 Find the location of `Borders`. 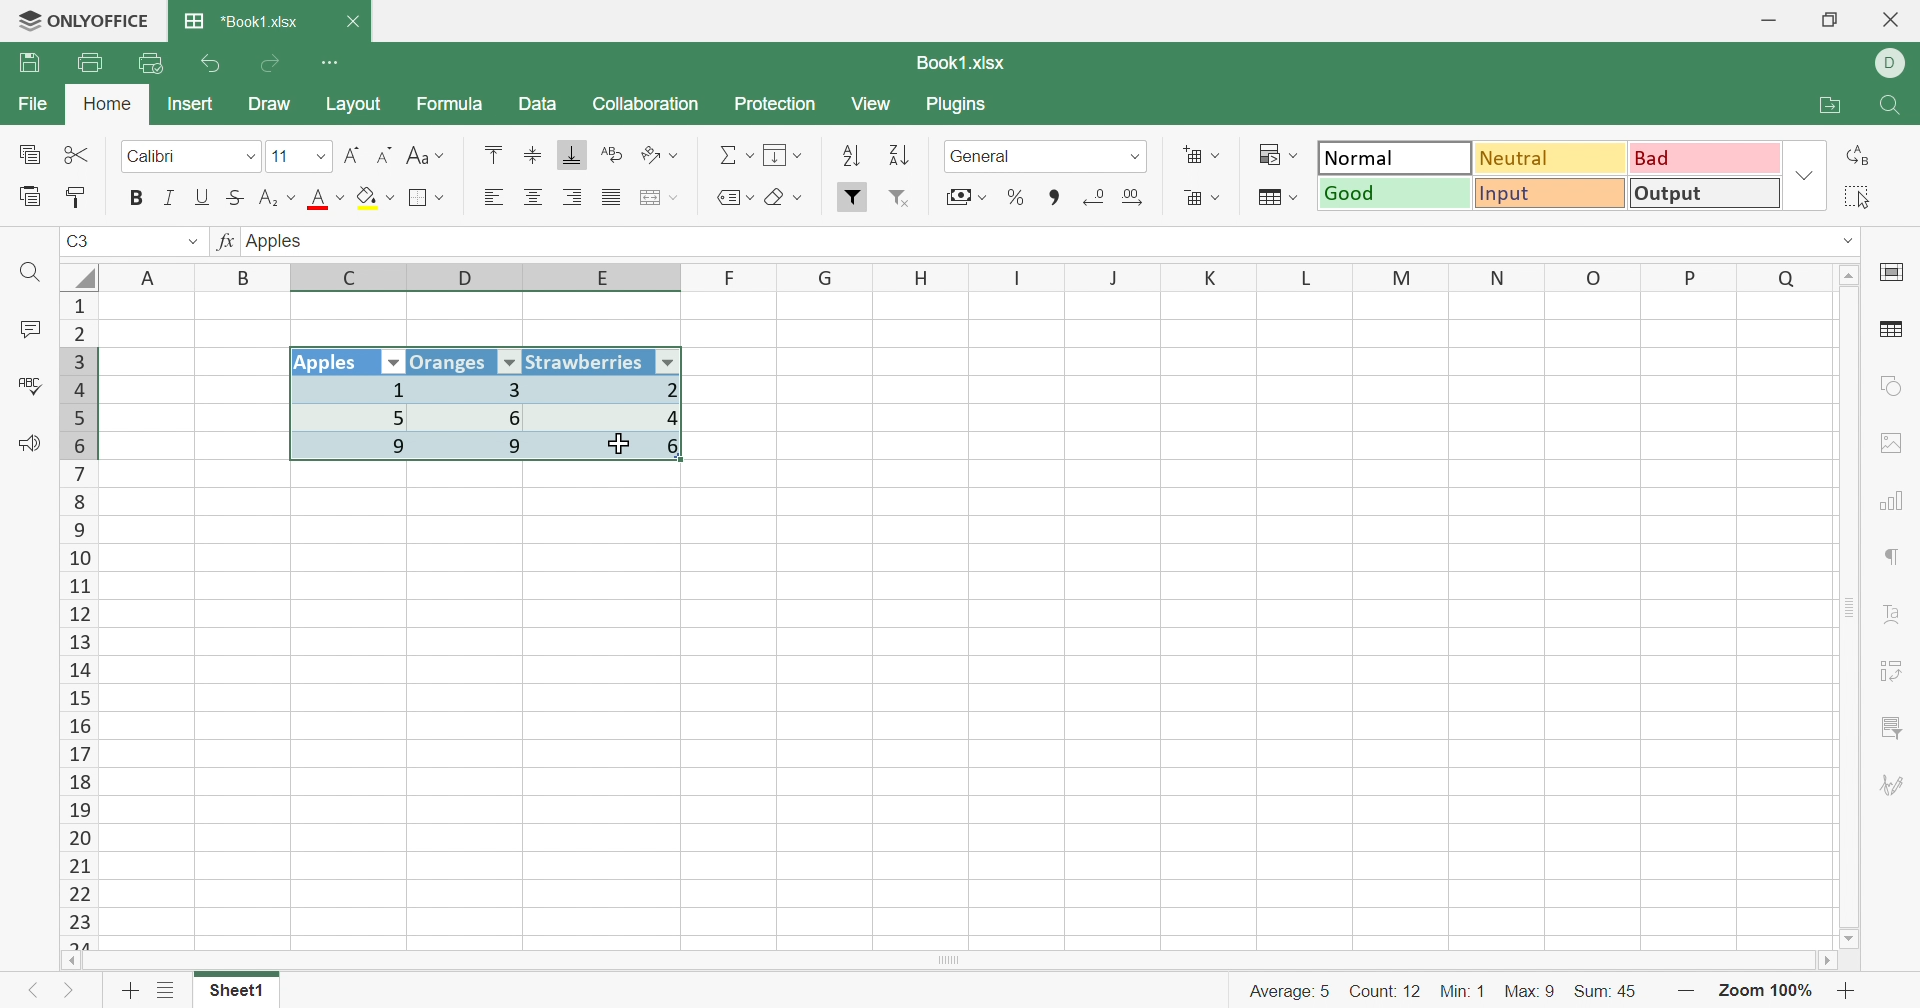

Borders is located at coordinates (427, 198).